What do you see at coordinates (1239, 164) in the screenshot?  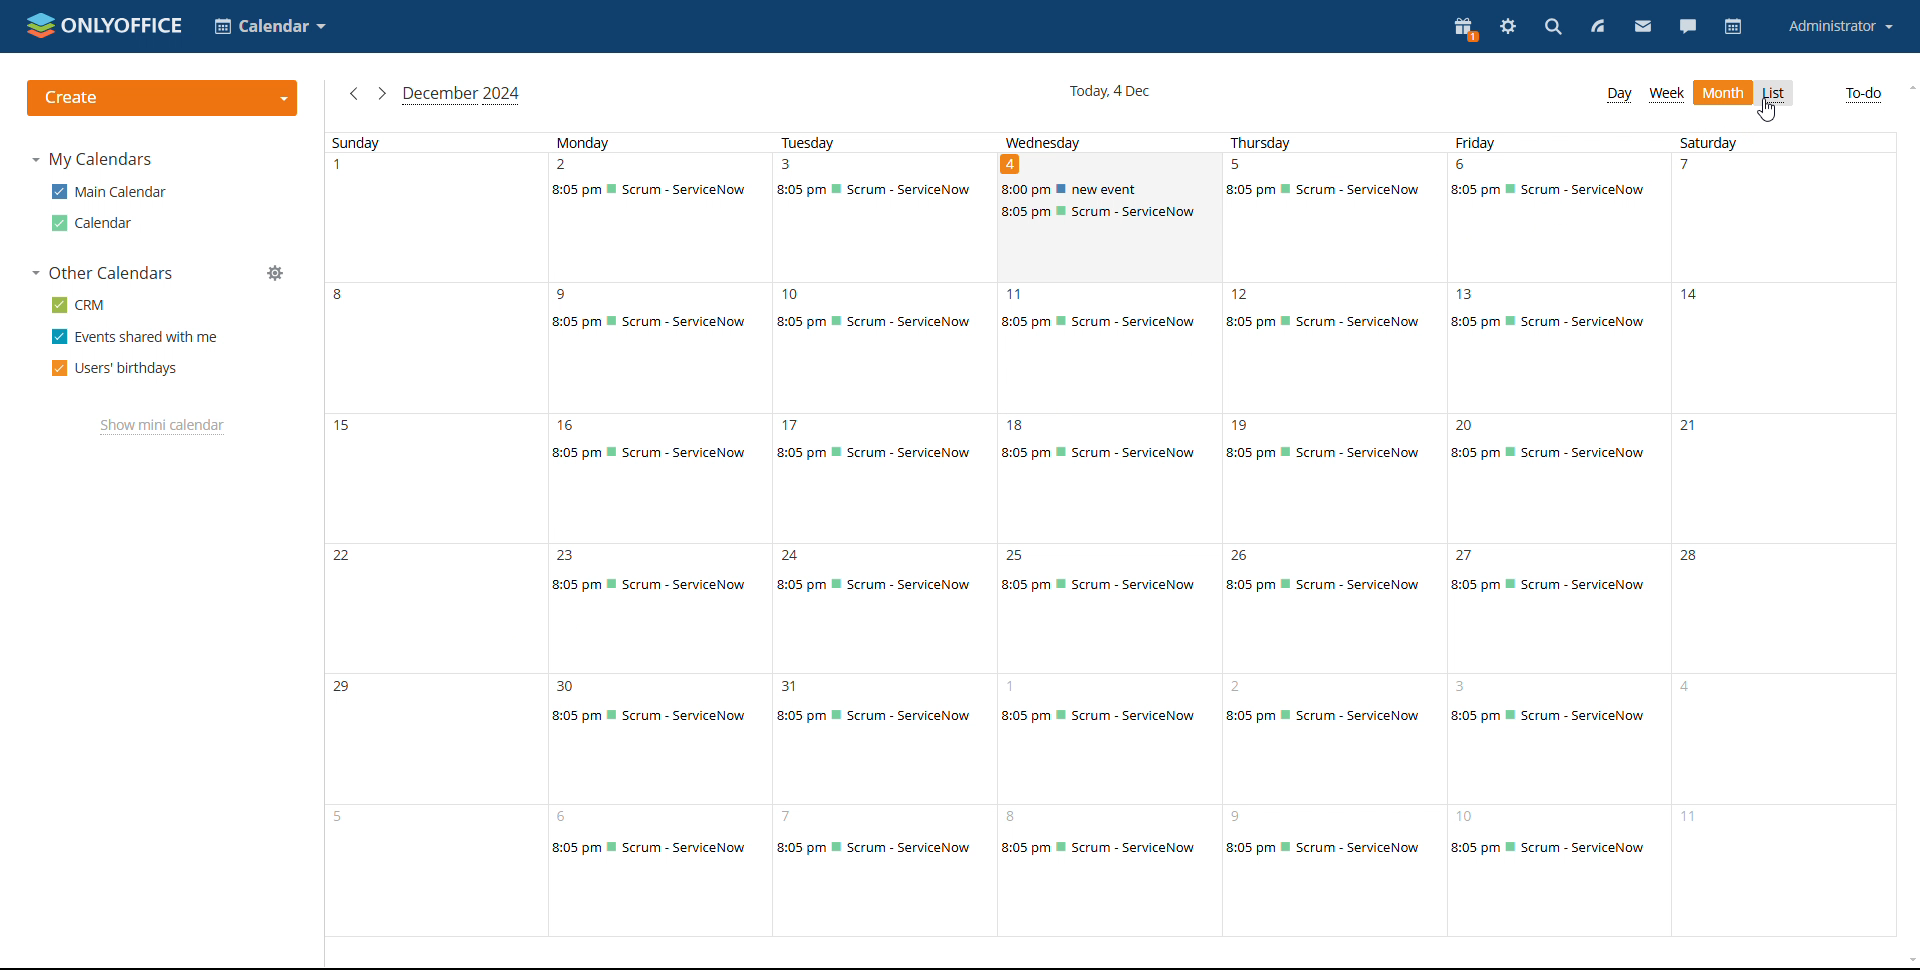 I see `5` at bounding box center [1239, 164].